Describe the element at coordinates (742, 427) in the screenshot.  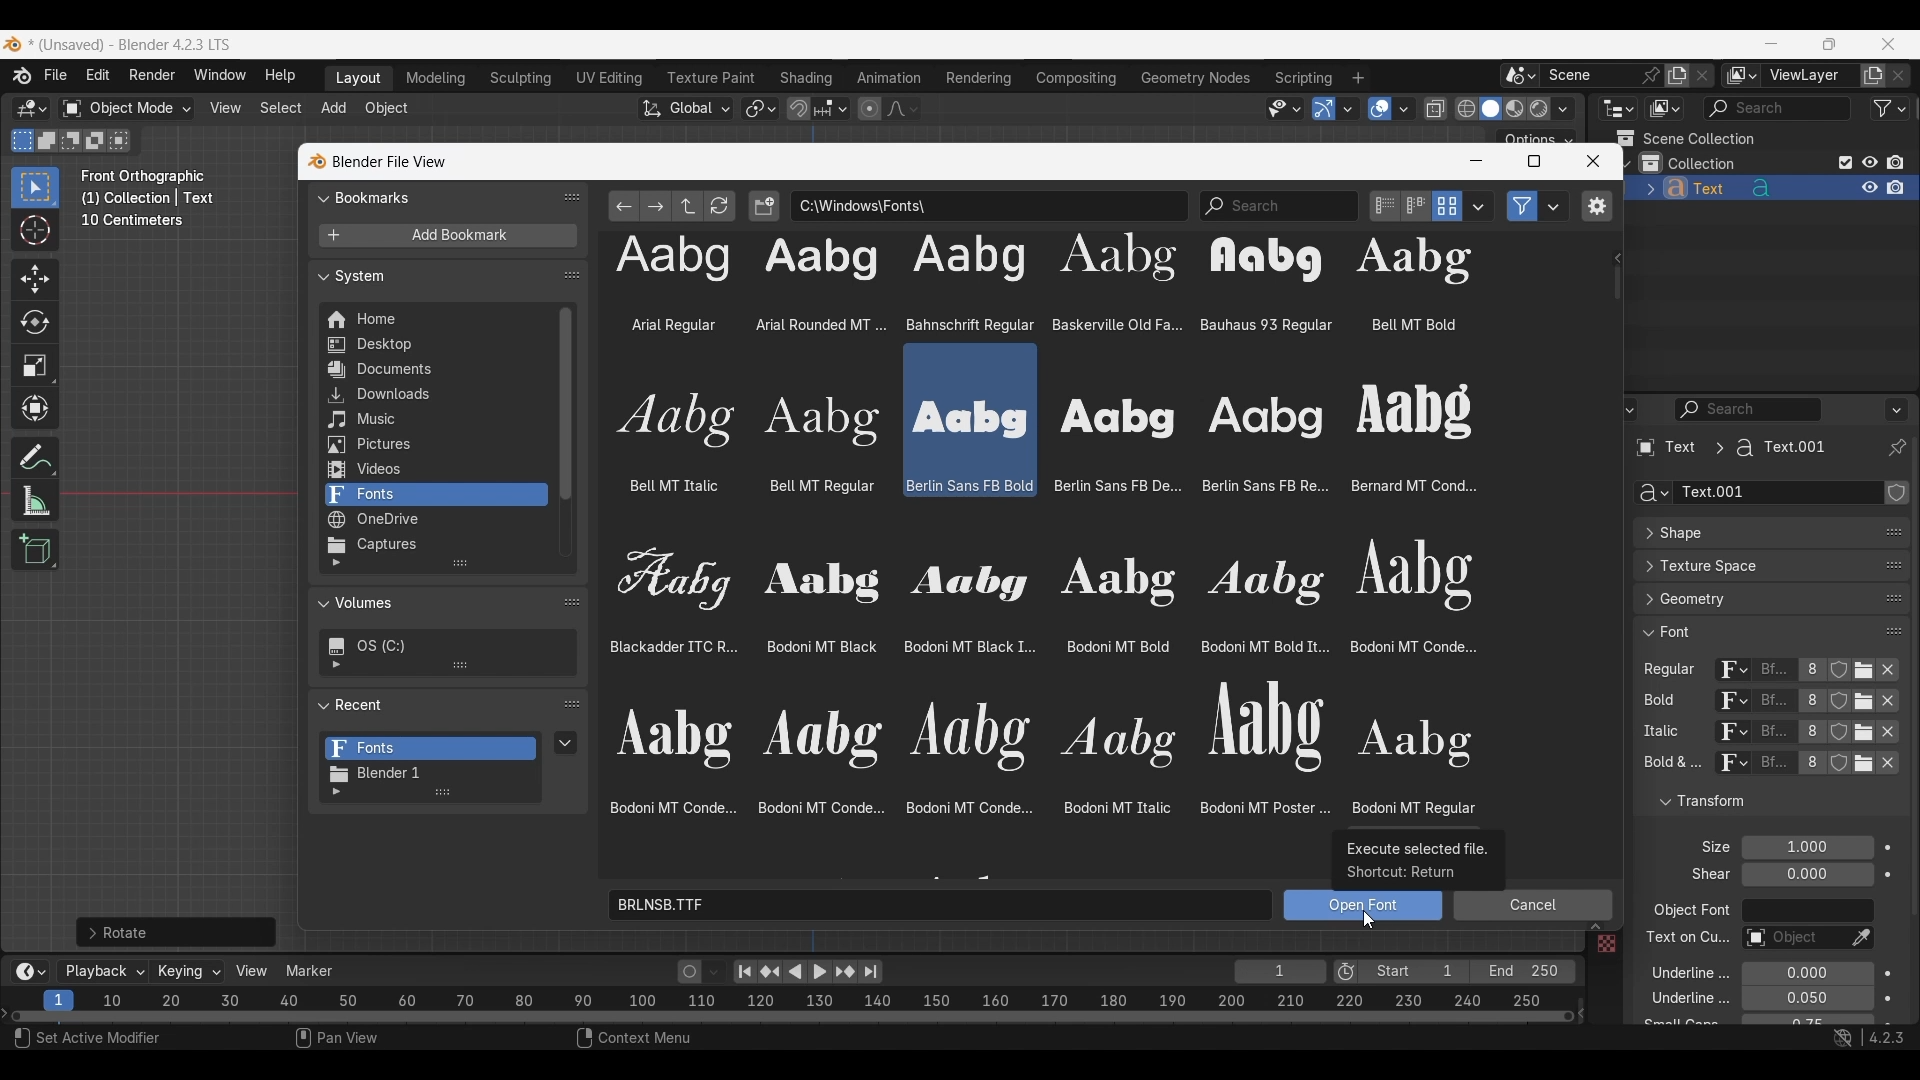
I see `font` at that location.